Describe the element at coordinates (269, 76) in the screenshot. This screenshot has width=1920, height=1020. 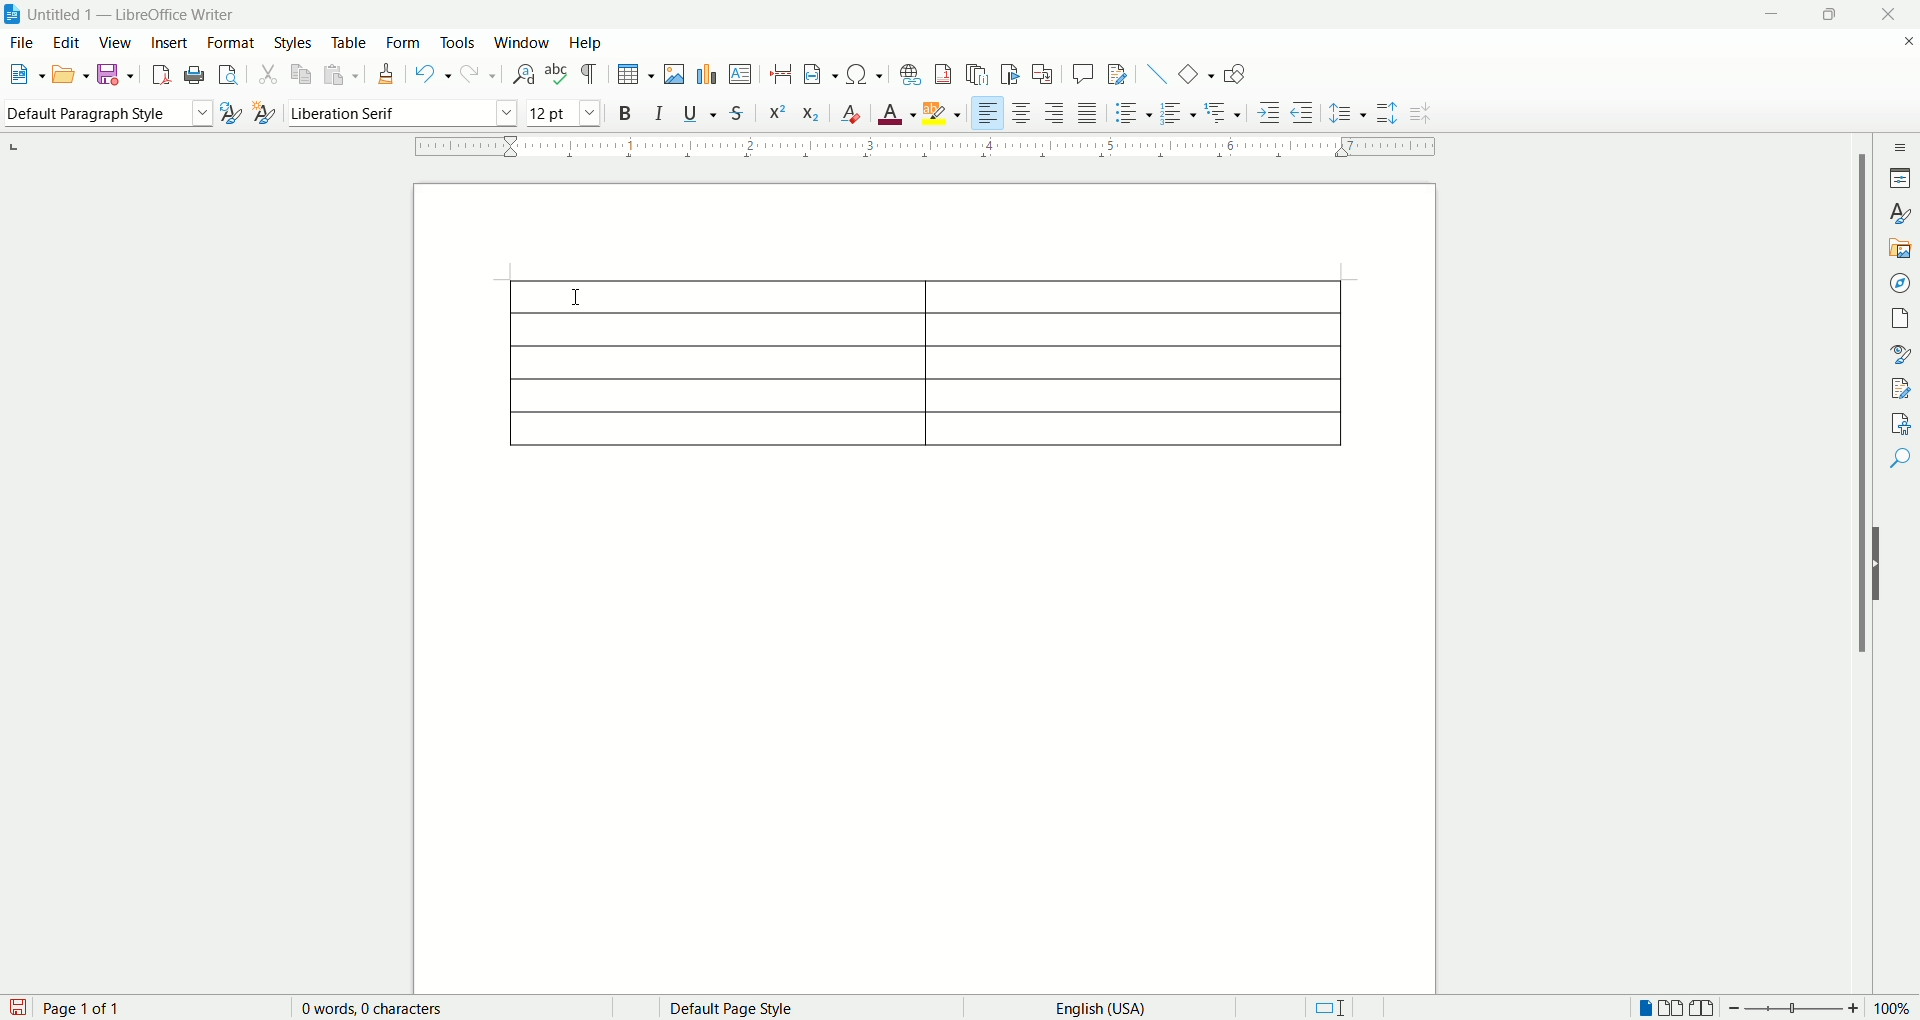
I see `cut` at that location.